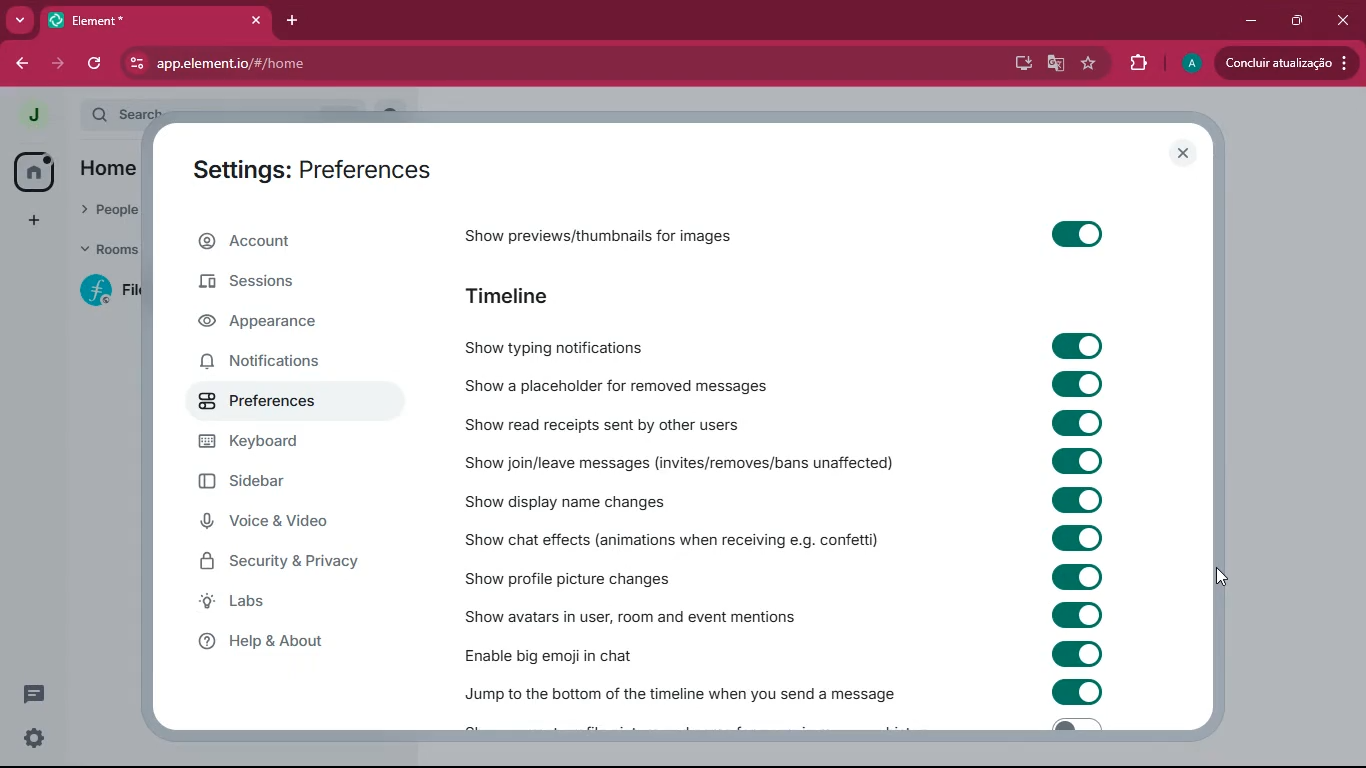 The width and height of the screenshot is (1366, 768). Describe the element at coordinates (1251, 18) in the screenshot. I see `minimize` at that location.